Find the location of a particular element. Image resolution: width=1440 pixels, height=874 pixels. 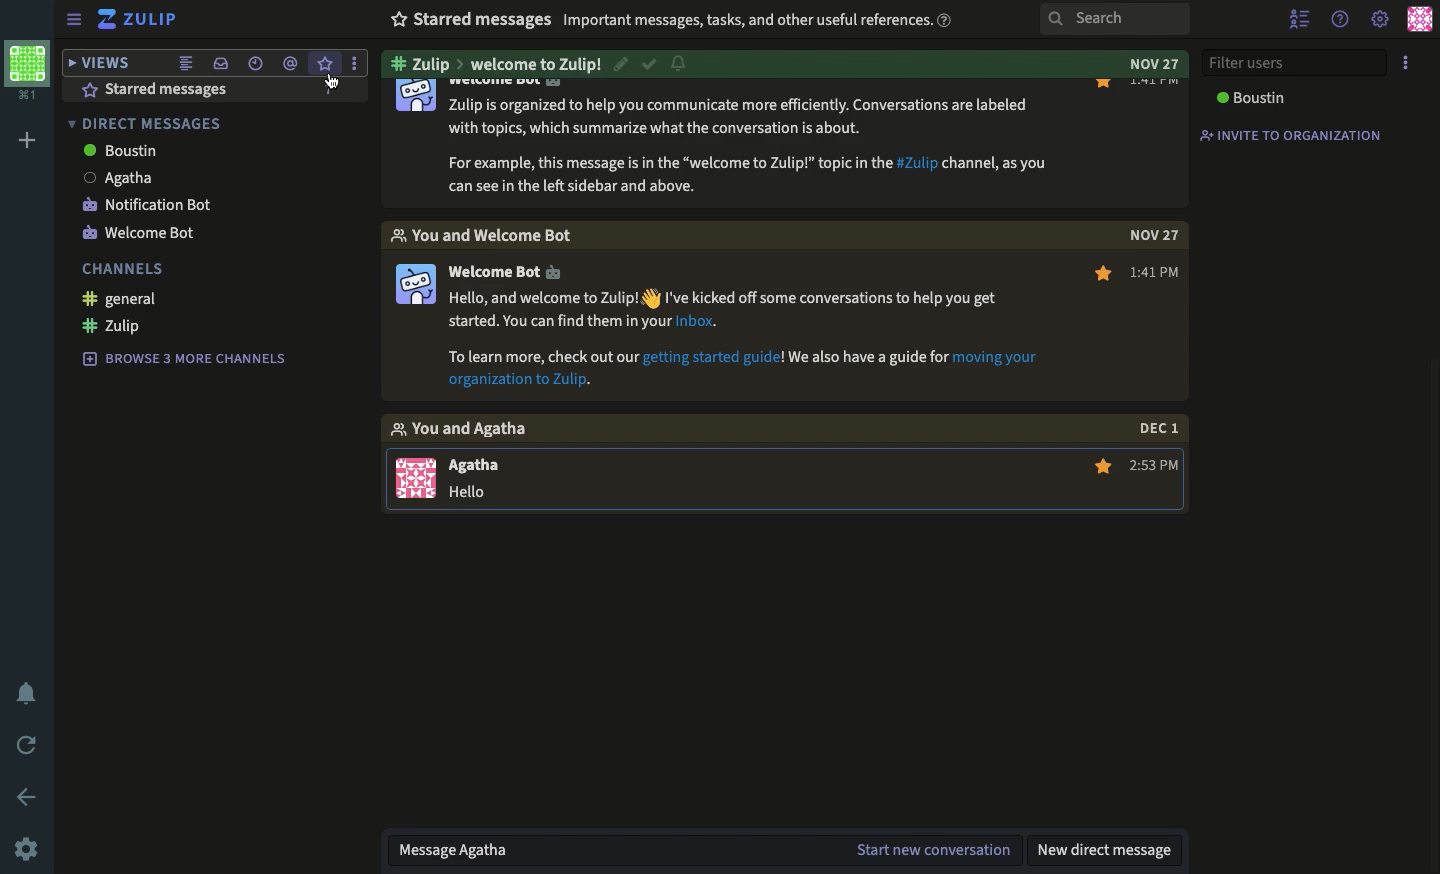

‘organization to Zulip. is located at coordinates (515, 382).